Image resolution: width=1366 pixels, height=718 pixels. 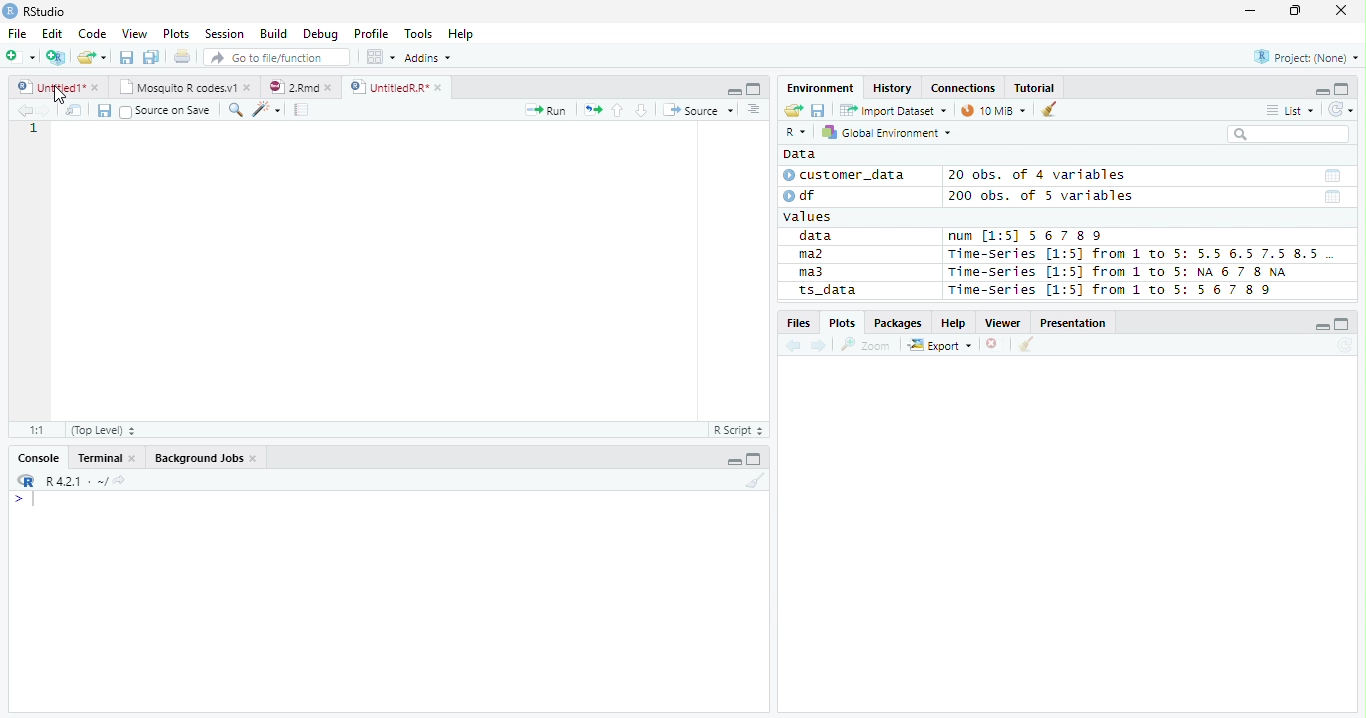 I want to click on Minimize, so click(x=1323, y=328).